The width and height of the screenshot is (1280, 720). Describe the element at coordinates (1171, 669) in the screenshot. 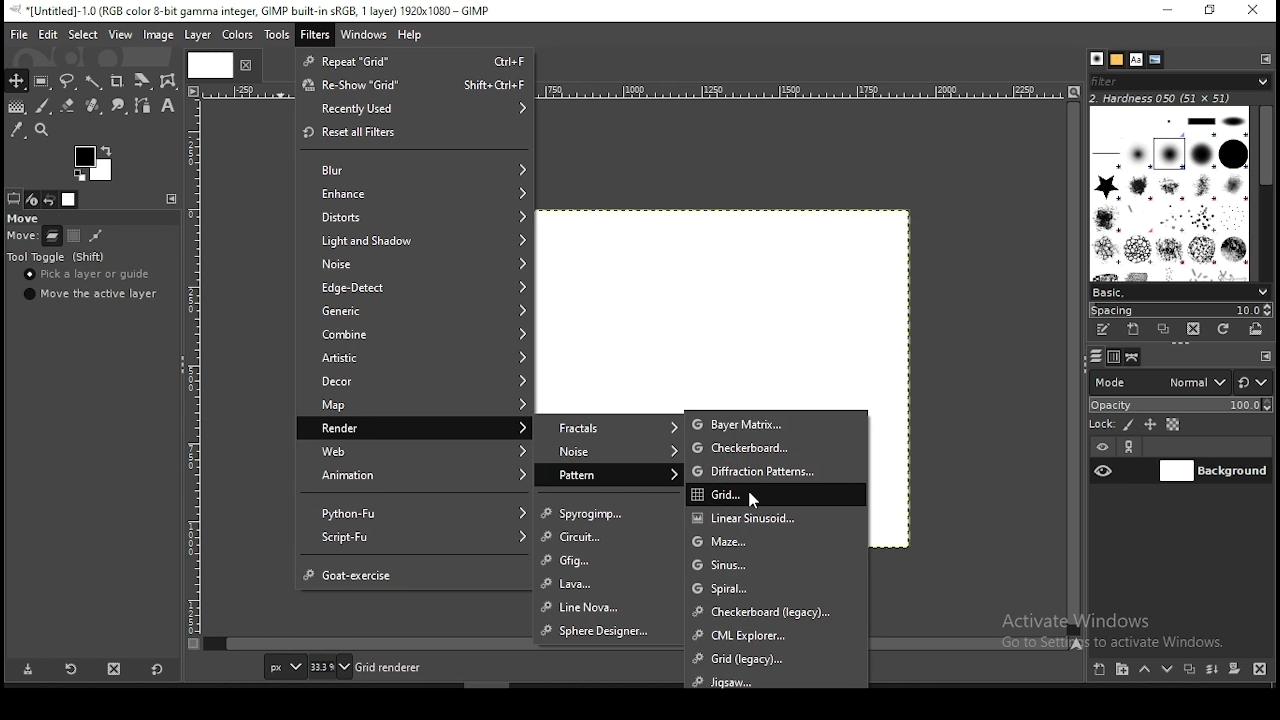

I see `move layer on step down` at that location.